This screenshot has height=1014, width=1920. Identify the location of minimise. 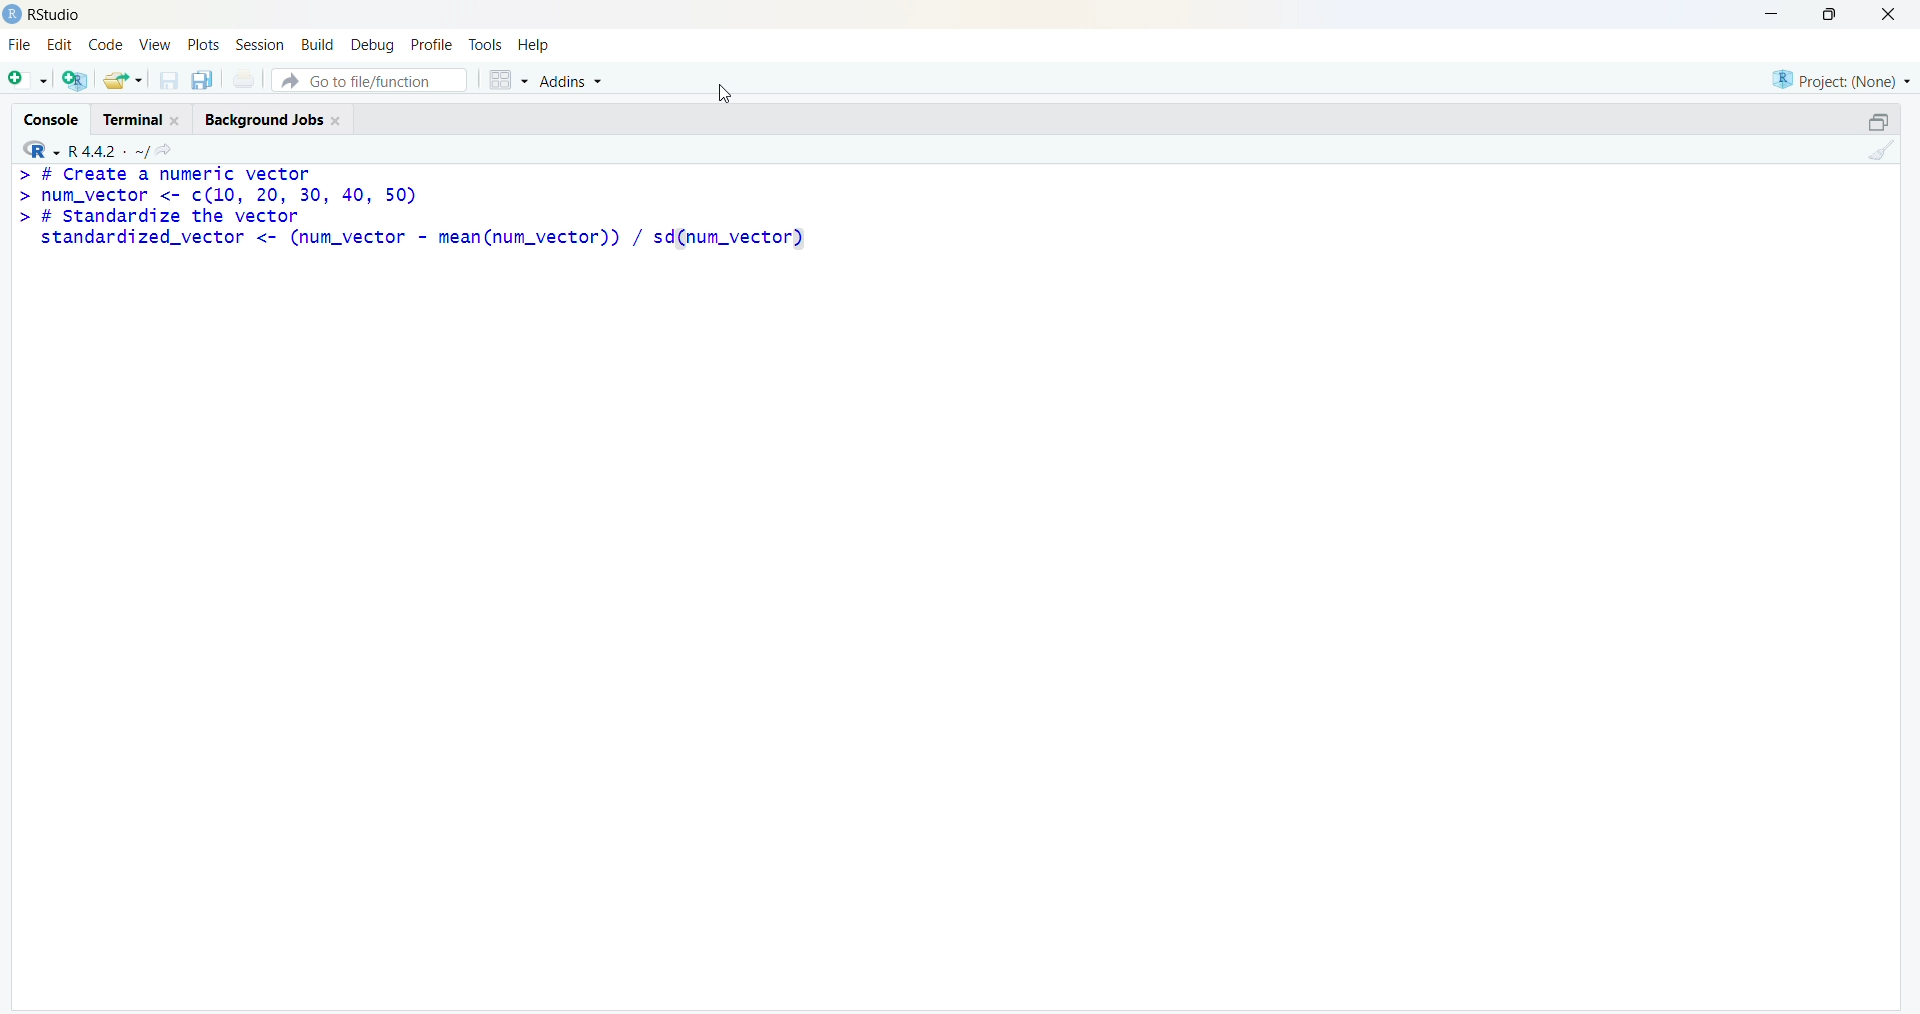
(1774, 14).